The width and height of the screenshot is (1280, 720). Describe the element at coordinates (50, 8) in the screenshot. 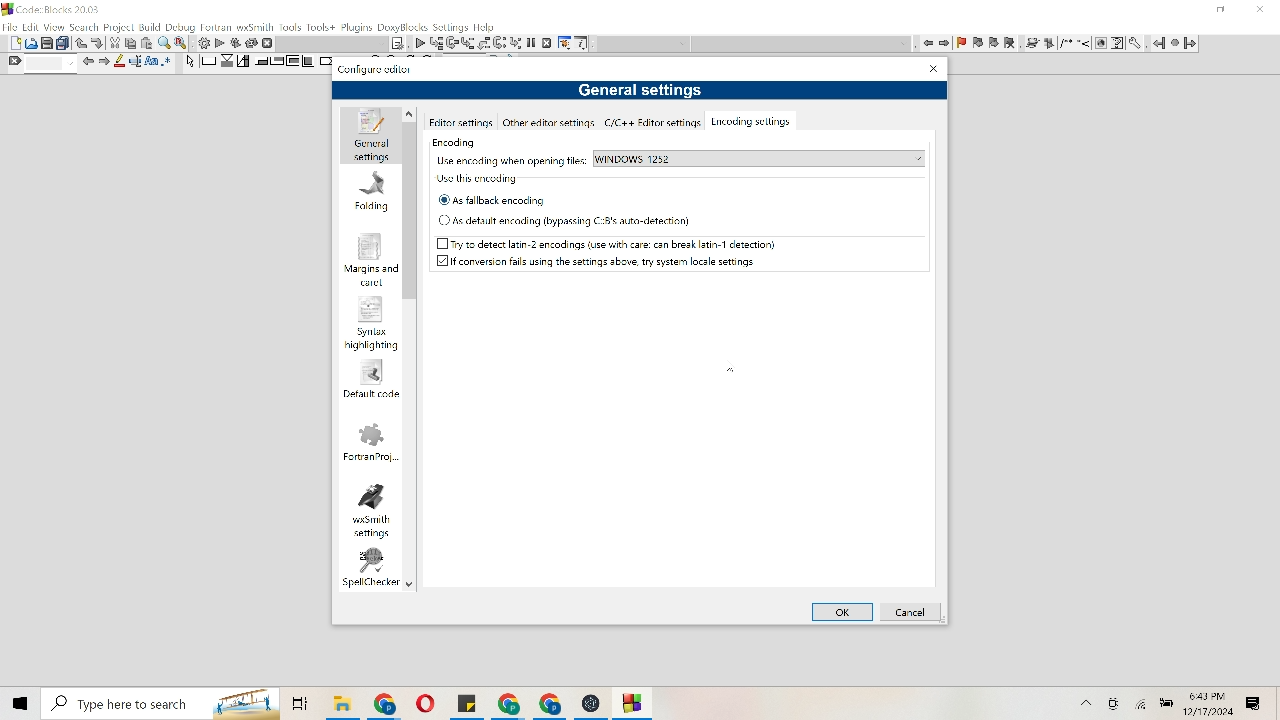

I see `Code Blocks 20.3` at that location.